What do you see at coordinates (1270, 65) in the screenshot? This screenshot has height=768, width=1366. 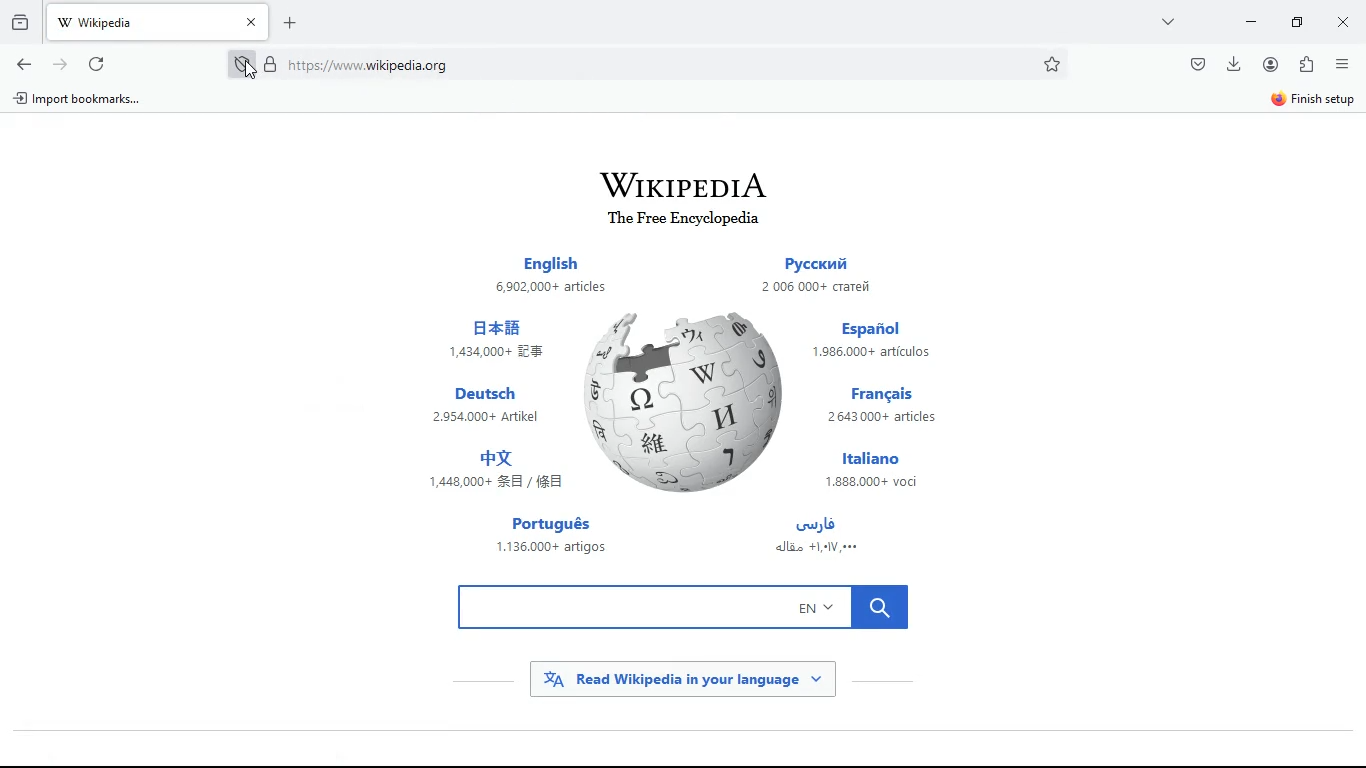 I see `profile` at bounding box center [1270, 65].